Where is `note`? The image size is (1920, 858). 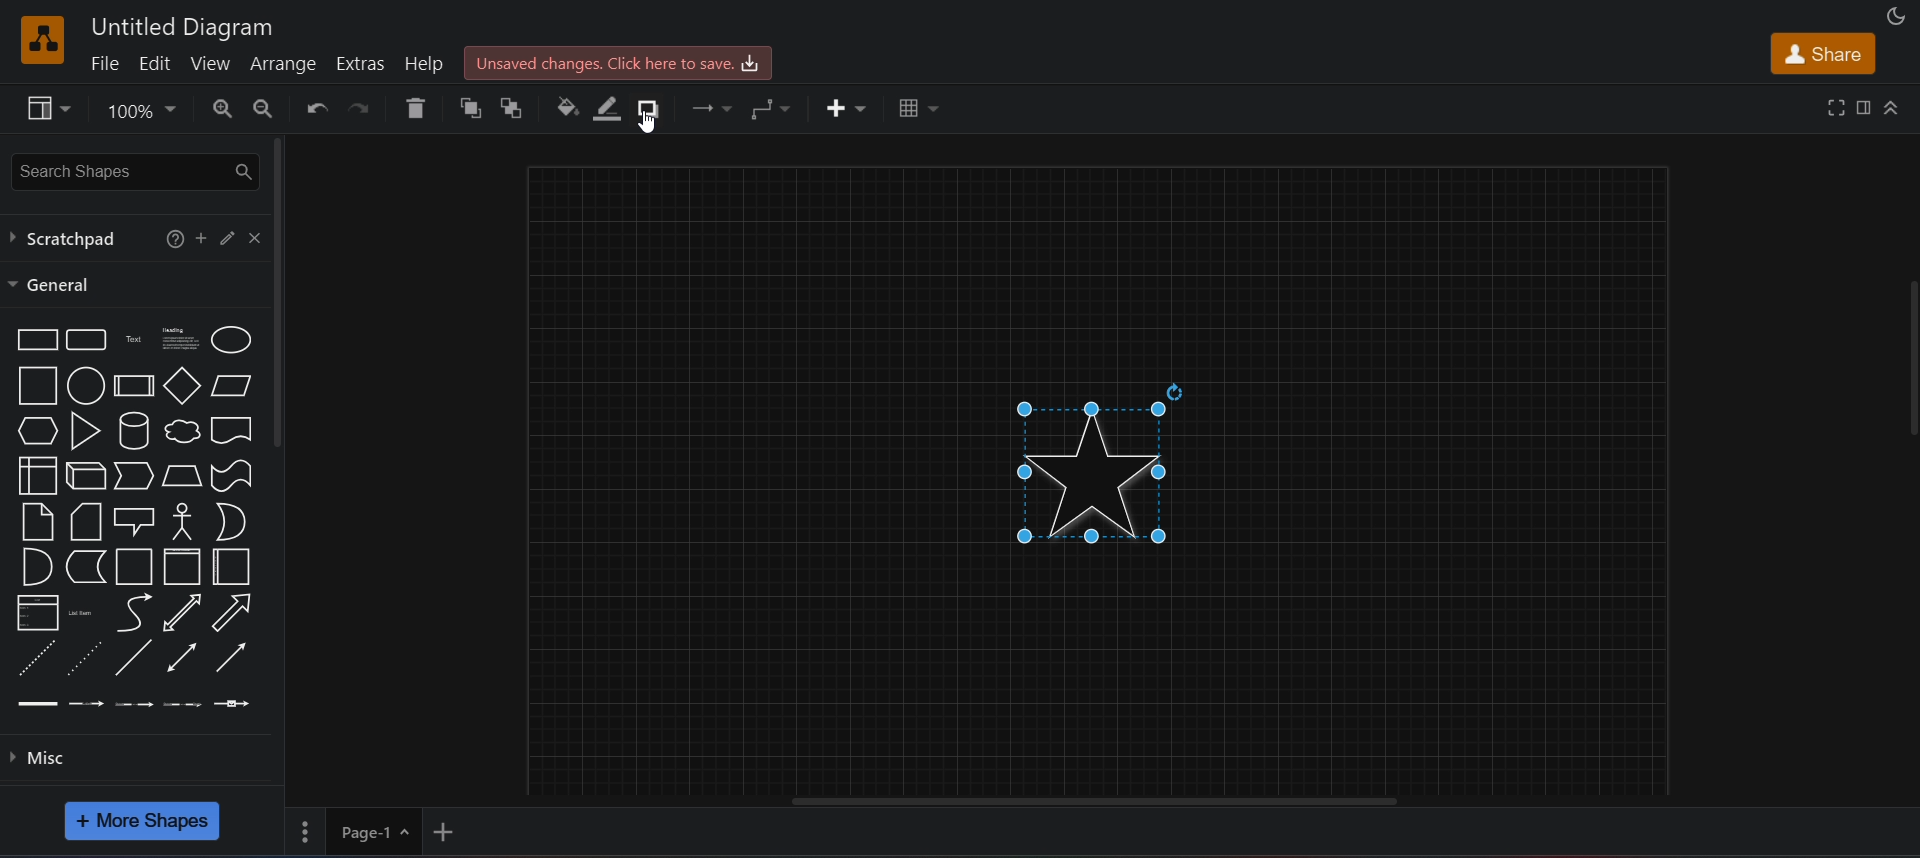 note is located at coordinates (37, 519).